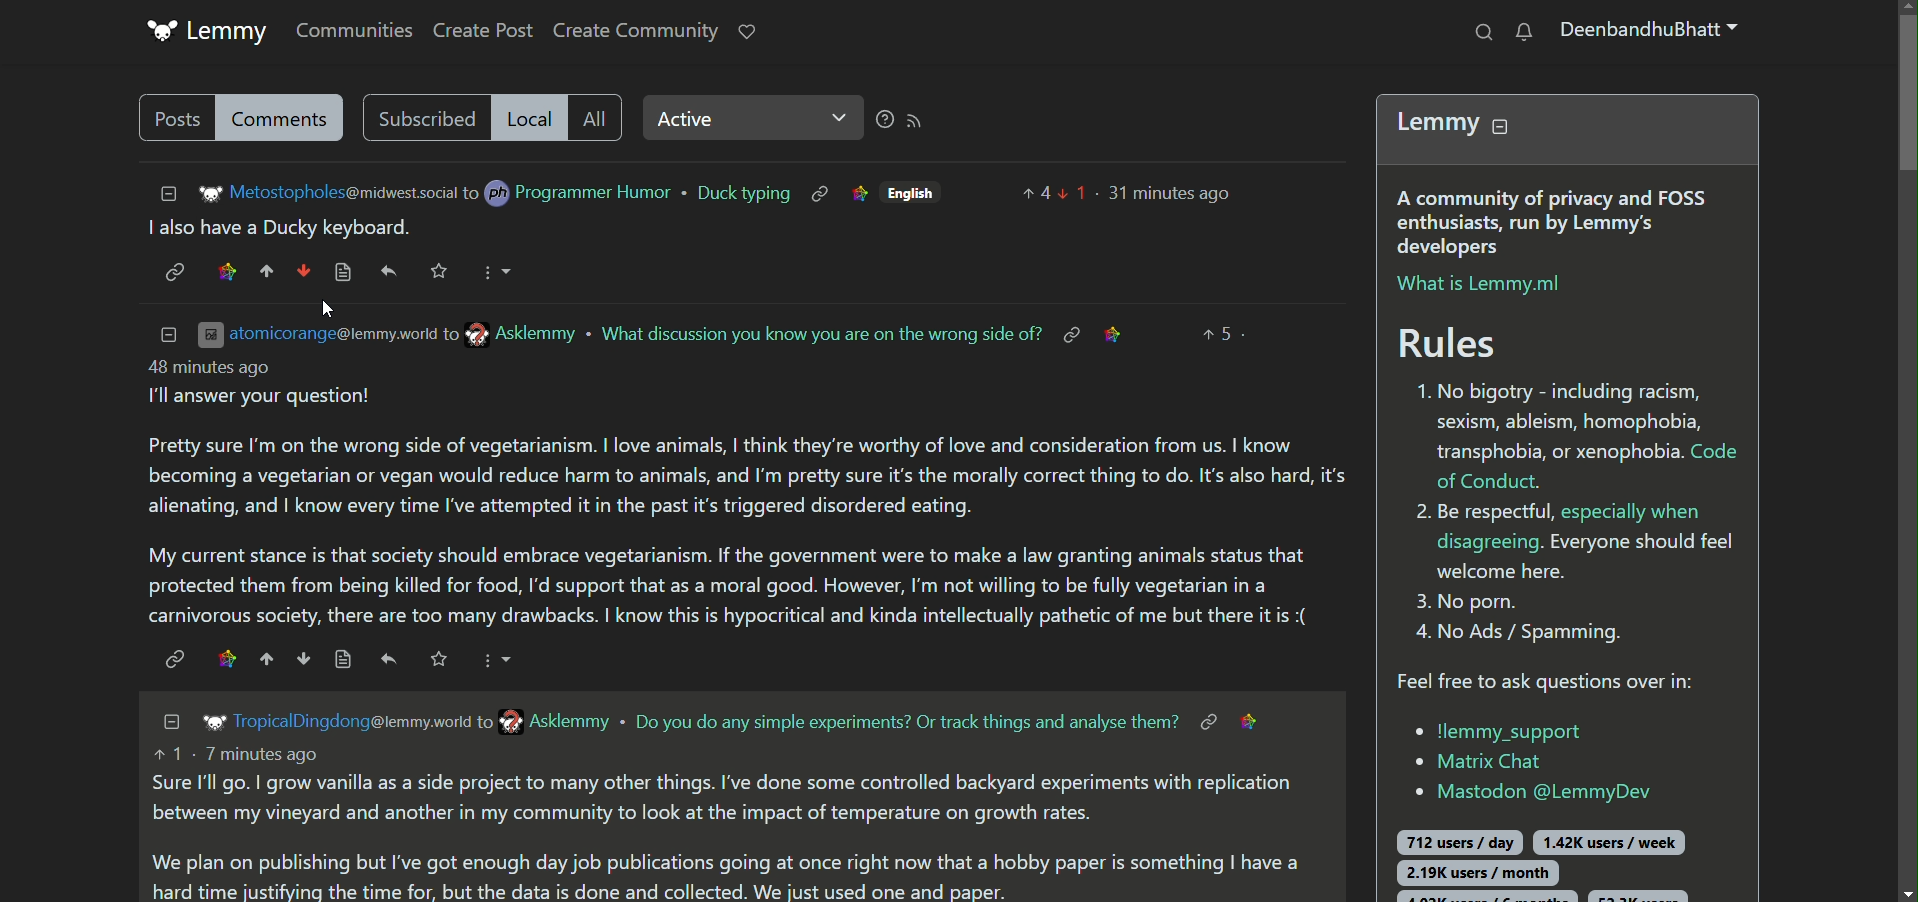  What do you see at coordinates (1205, 720) in the screenshot?
I see `hyperlink` at bounding box center [1205, 720].